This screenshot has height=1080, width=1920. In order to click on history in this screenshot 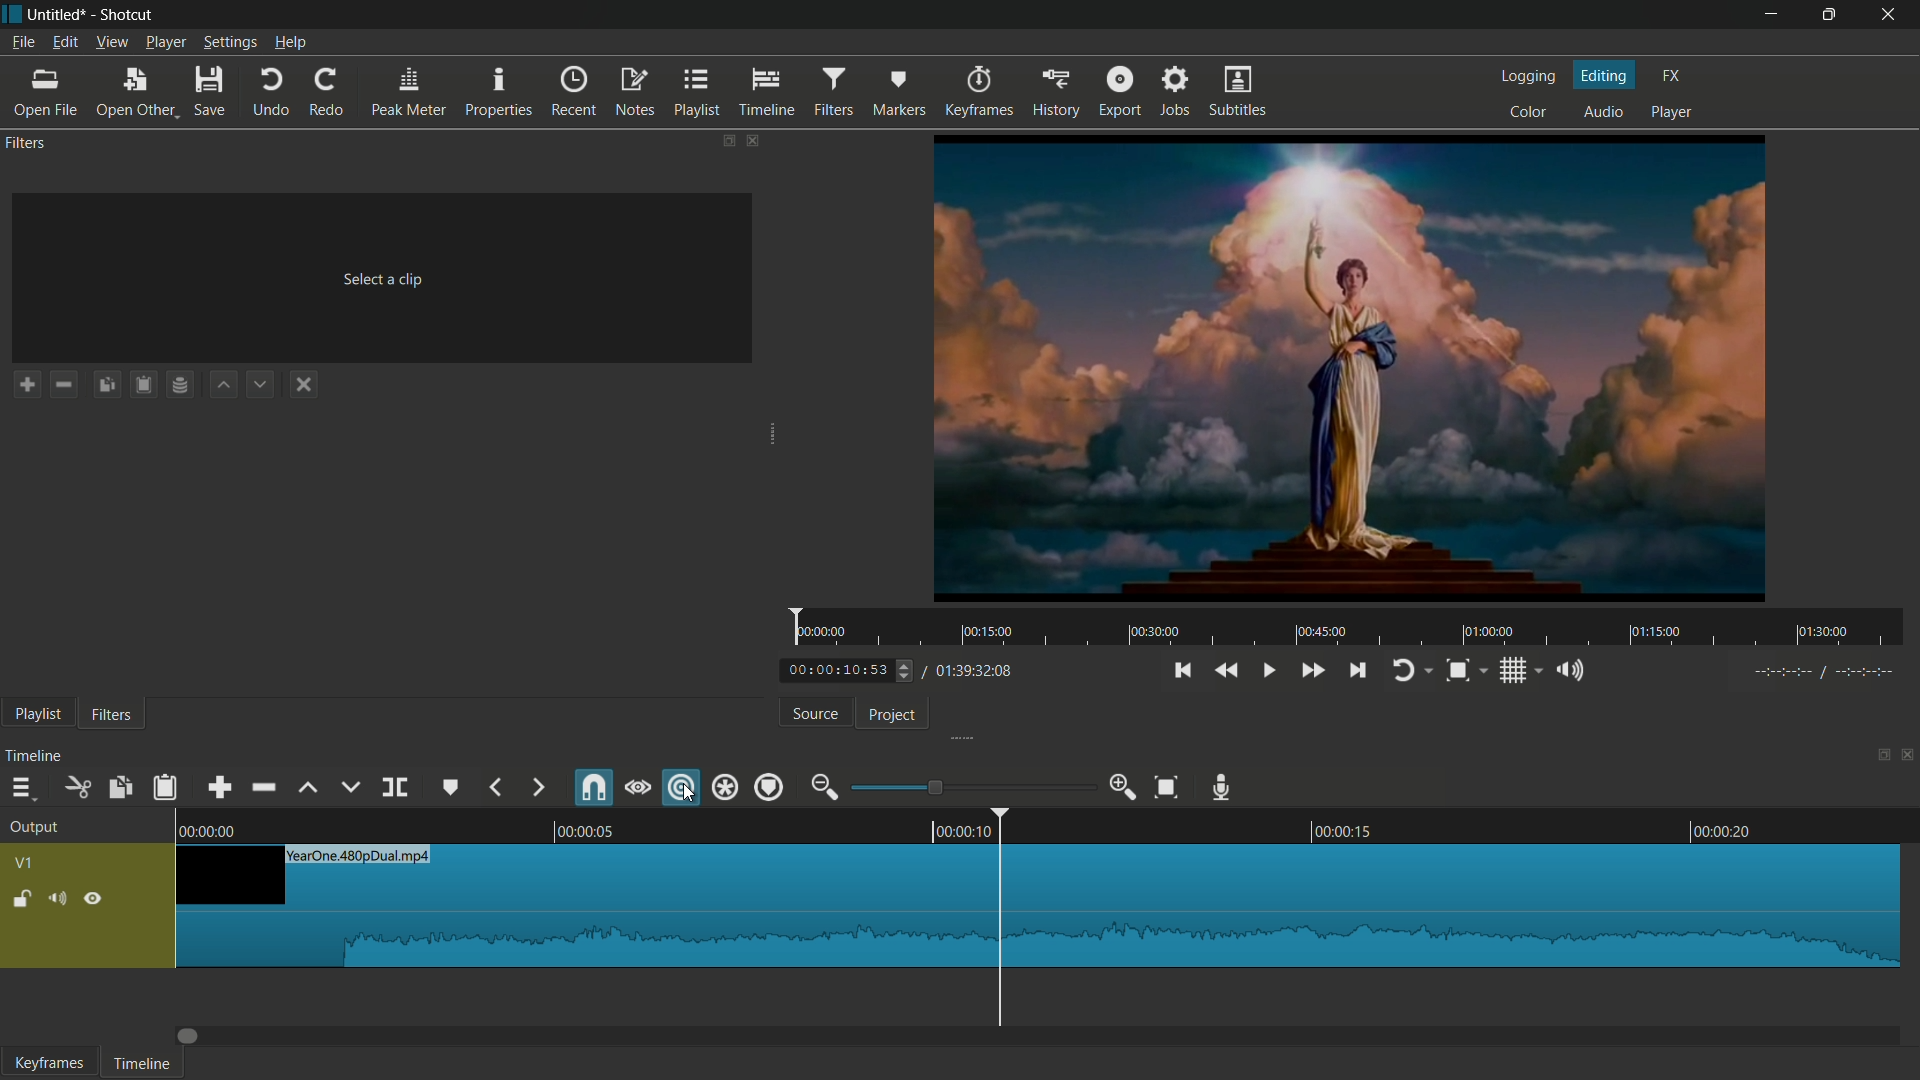, I will do `click(1056, 91)`.